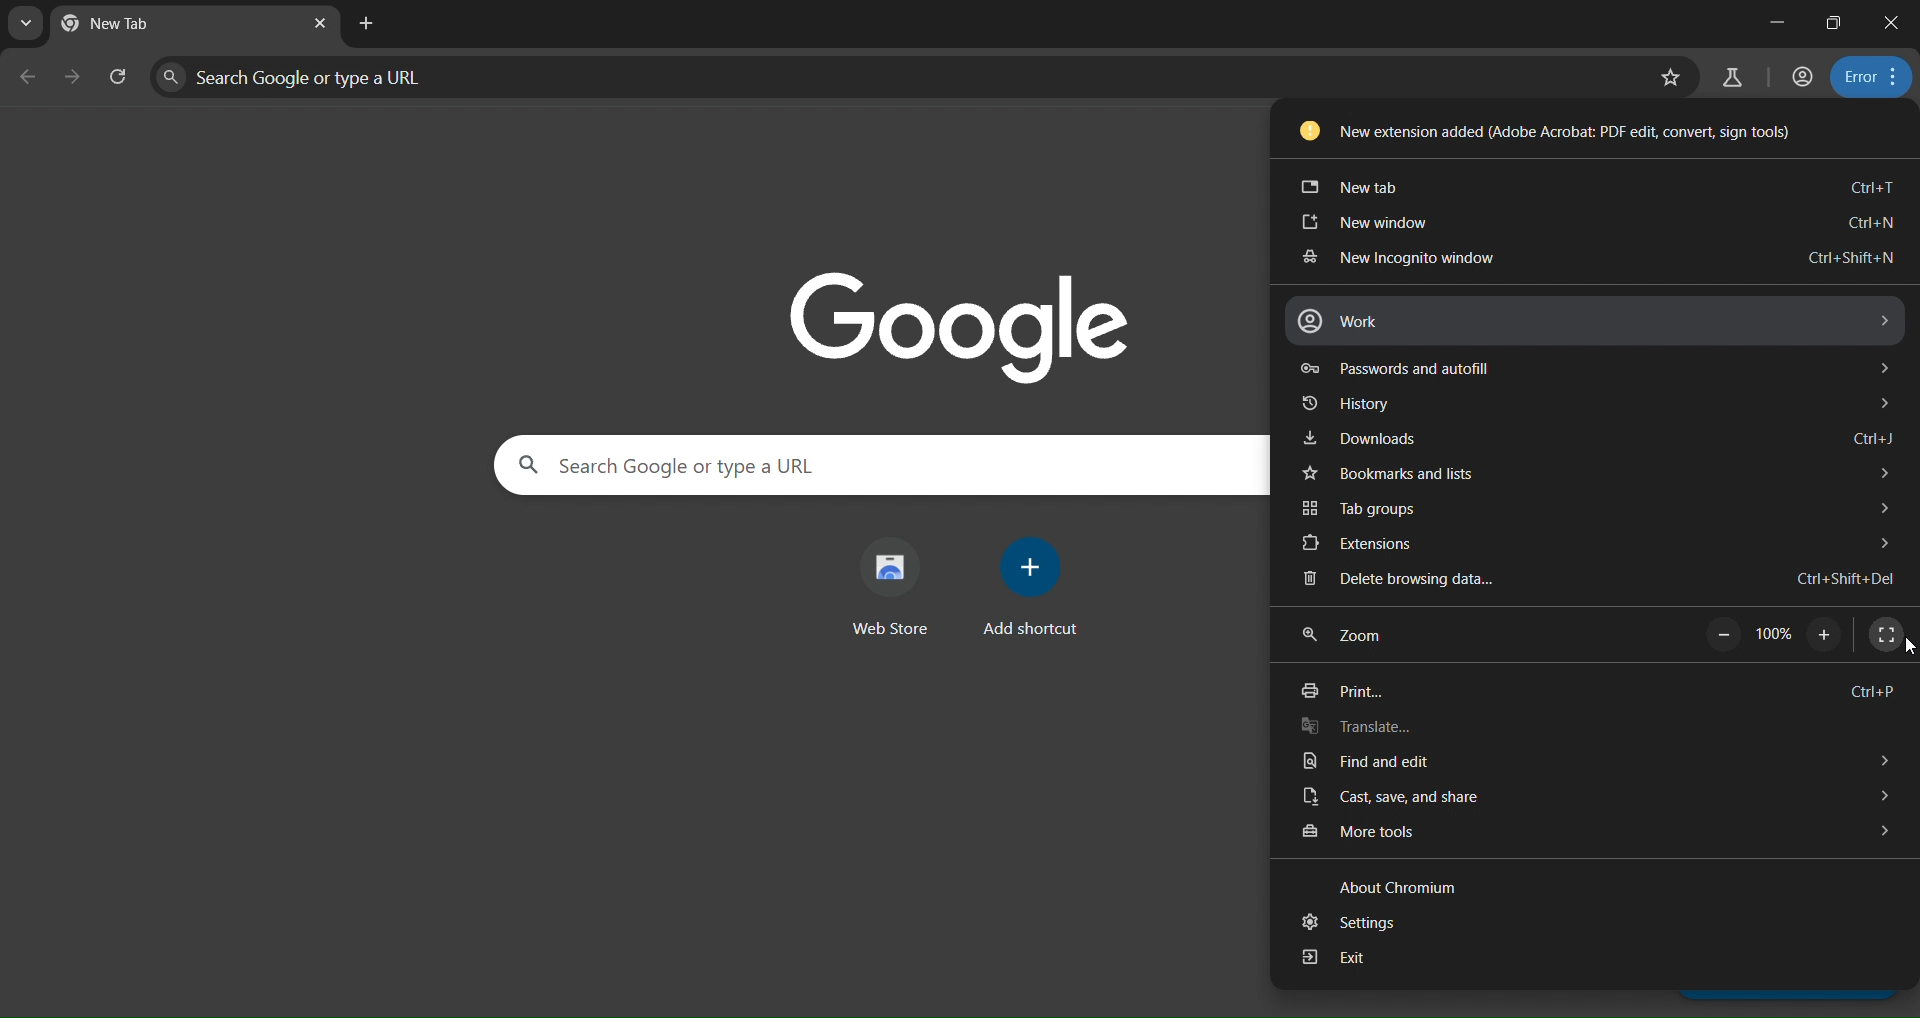  Describe the element at coordinates (1672, 76) in the screenshot. I see `bookmark page` at that location.